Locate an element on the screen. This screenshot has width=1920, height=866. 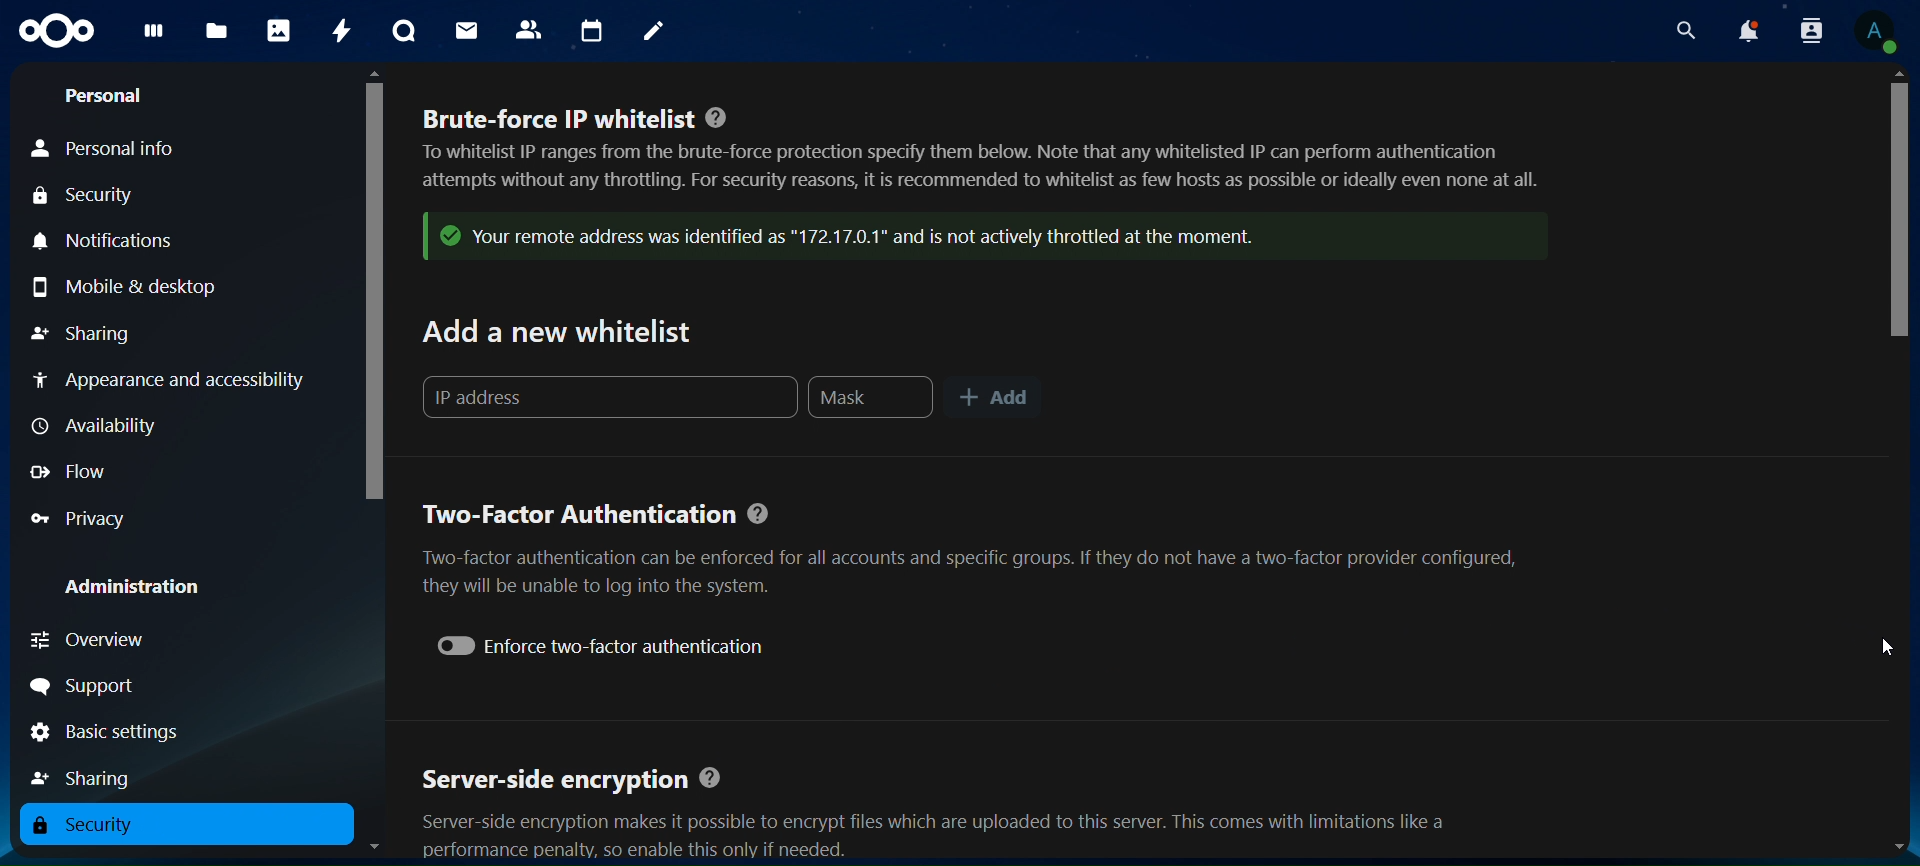
add is located at coordinates (997, 398).